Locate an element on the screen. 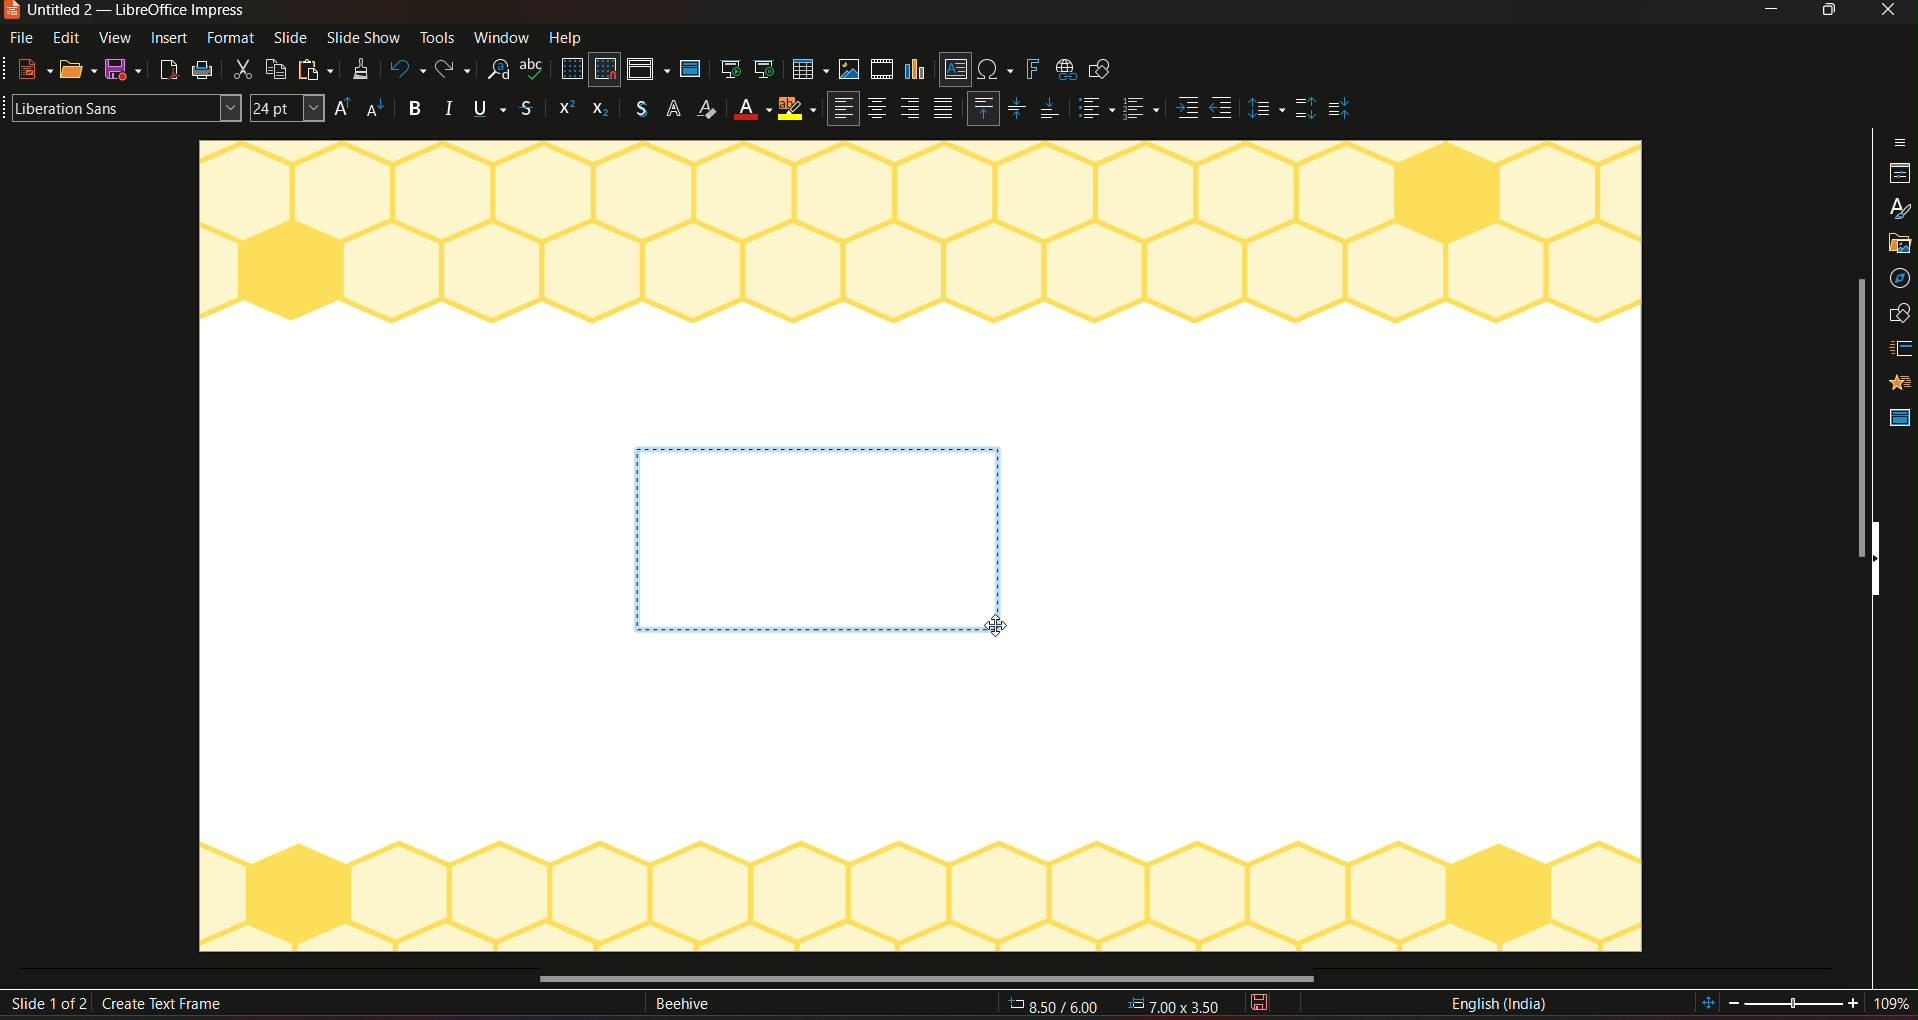 Image resolution: width=1918 pixels, height=1020 pixels. workspace is located at coordinates (1341, 559).